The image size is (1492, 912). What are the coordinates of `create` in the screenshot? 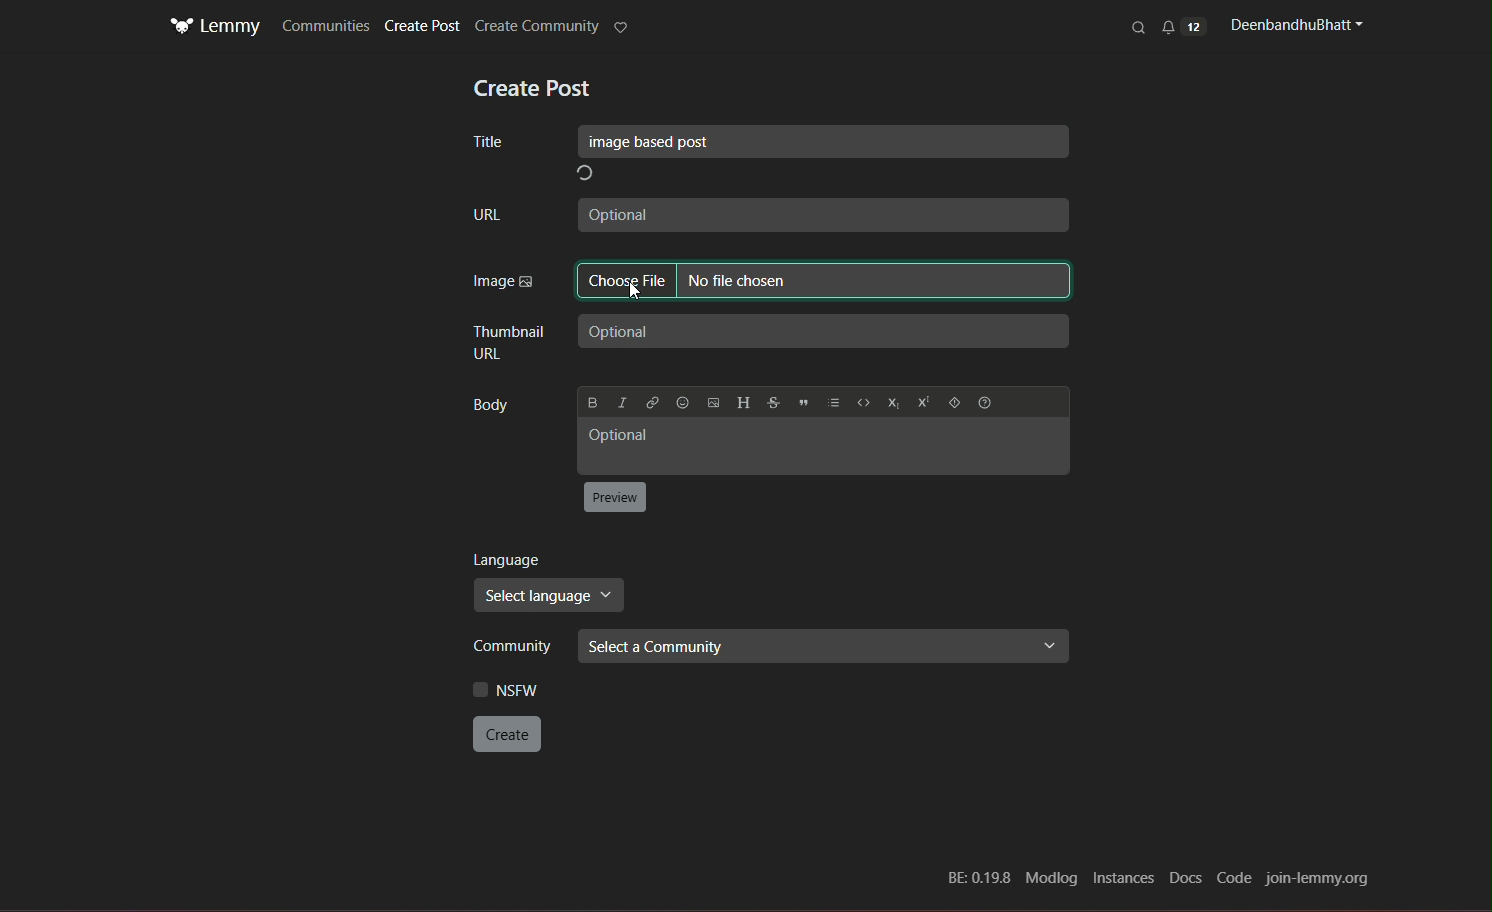 It's located at (505, 734).